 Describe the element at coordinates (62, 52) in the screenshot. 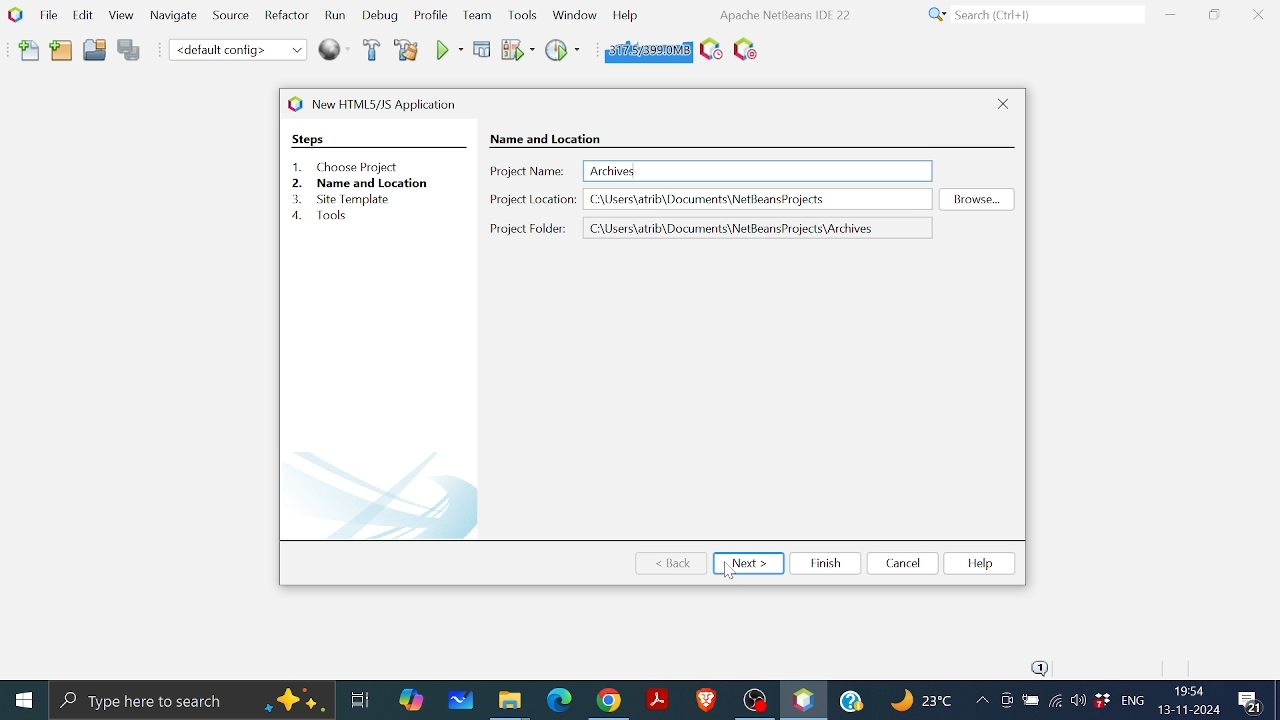

I see `Add folder` at that location.